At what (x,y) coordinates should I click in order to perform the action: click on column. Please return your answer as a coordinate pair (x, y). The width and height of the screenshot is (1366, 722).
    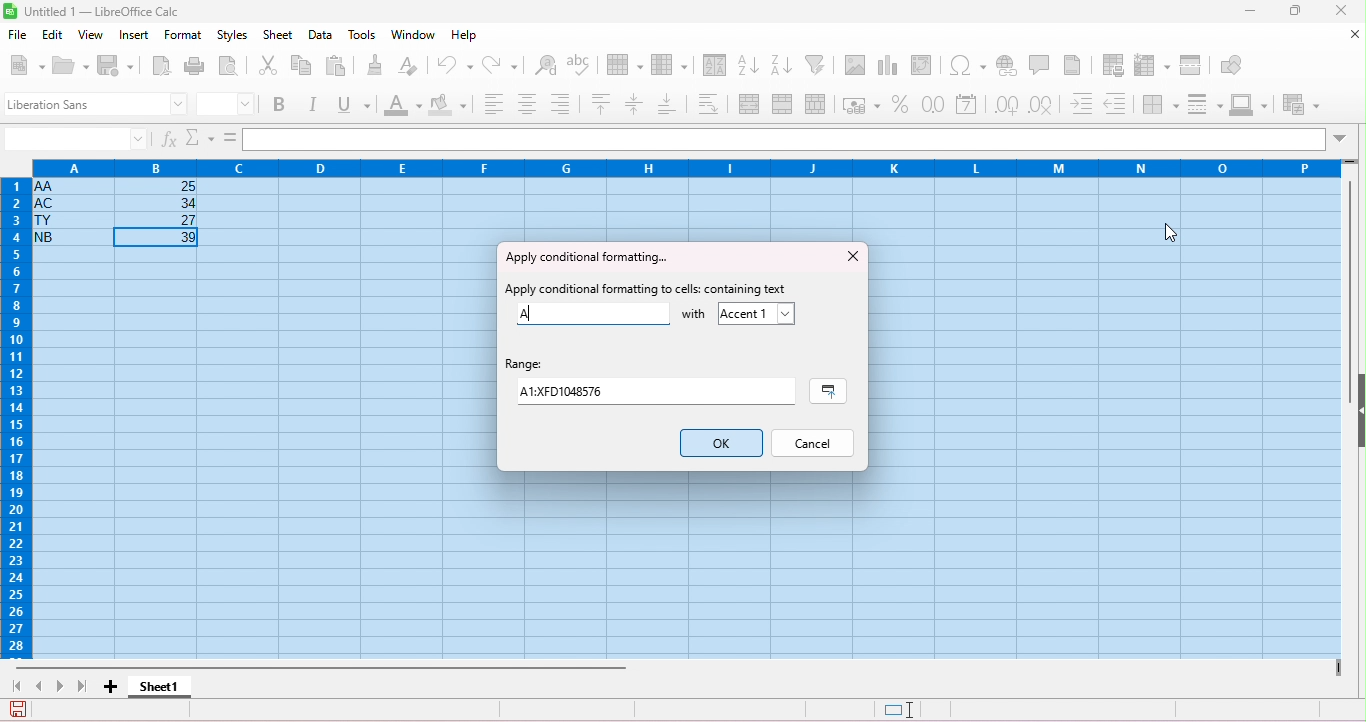
    Looking at the image, I should click on (669, 64).